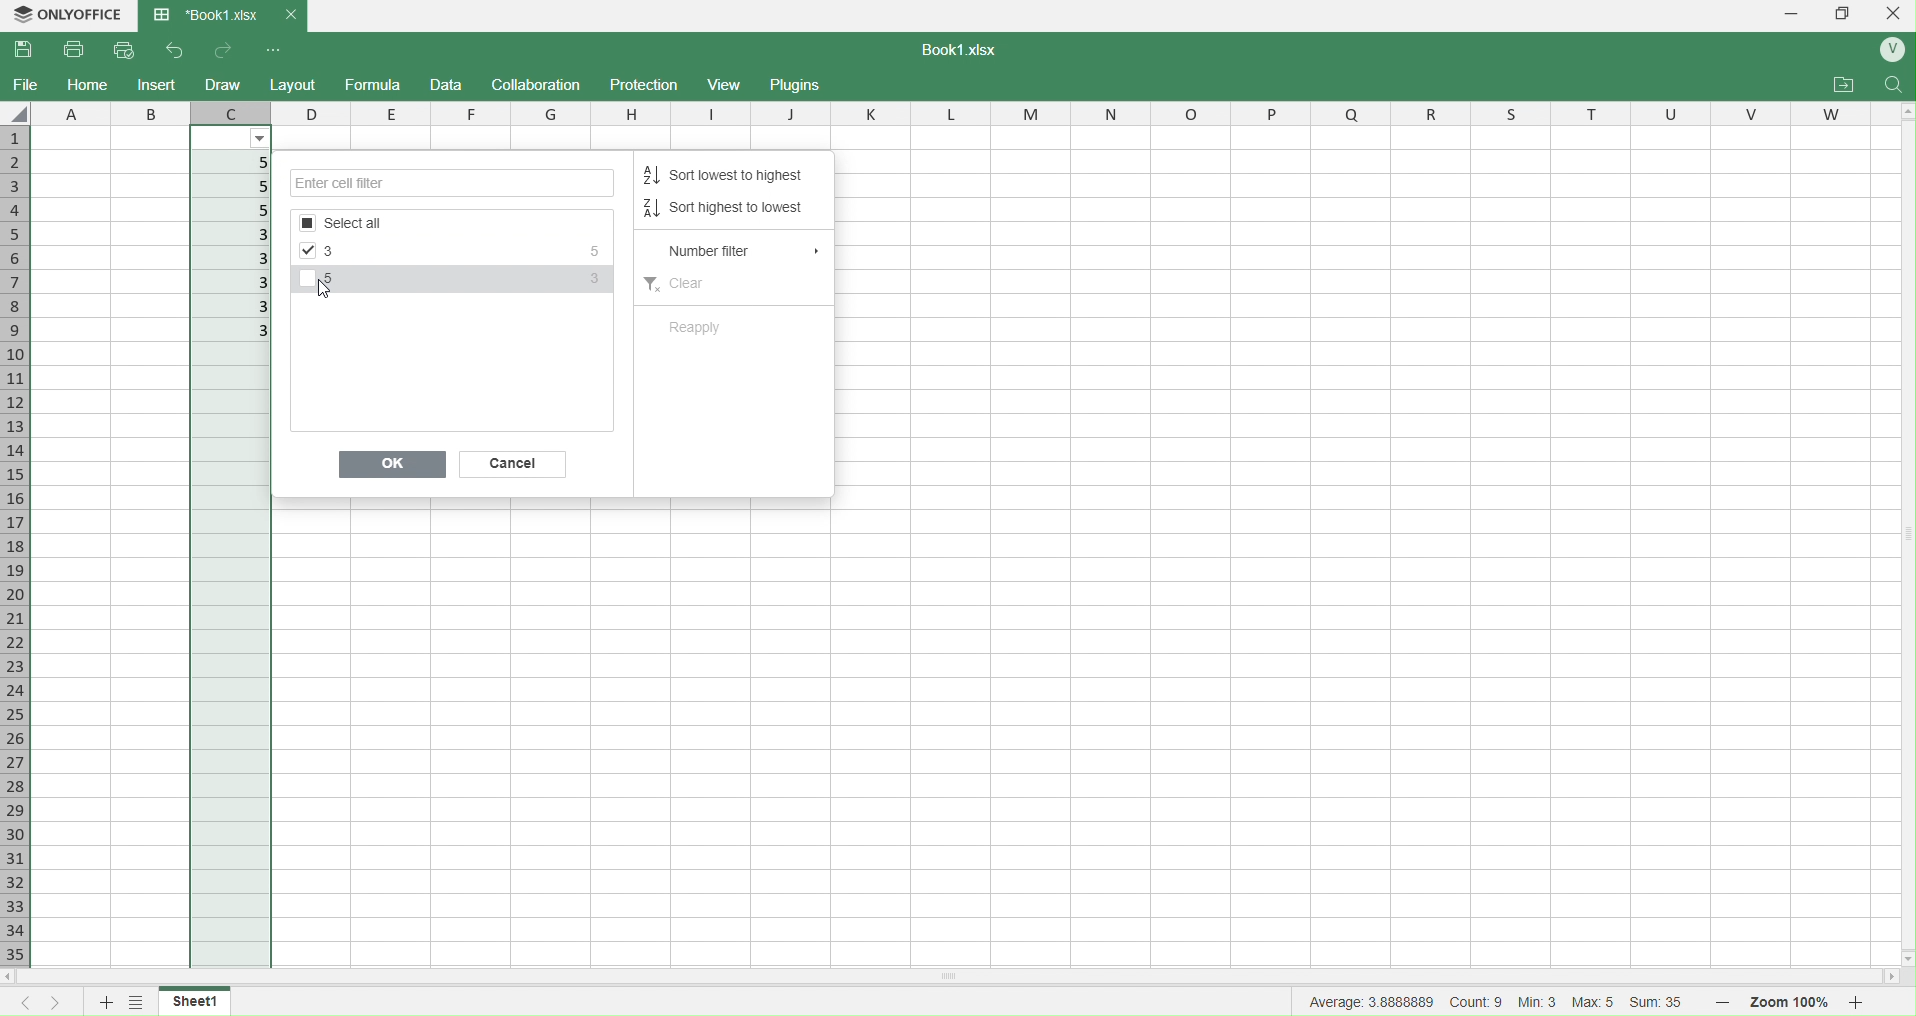 The image size is (1916, 1016). I want to click on new sheet, so click(108, 1002).